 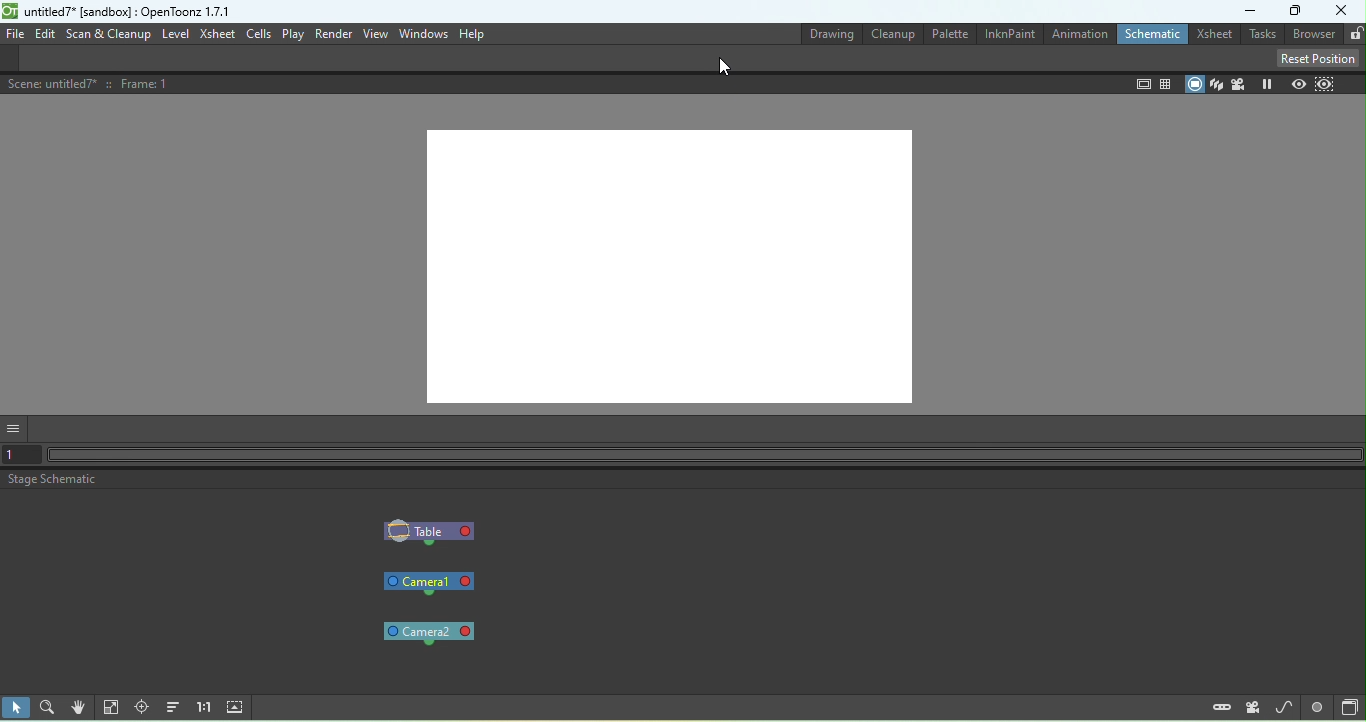 I want to click on Maximize, so click(x=1290, y=12).